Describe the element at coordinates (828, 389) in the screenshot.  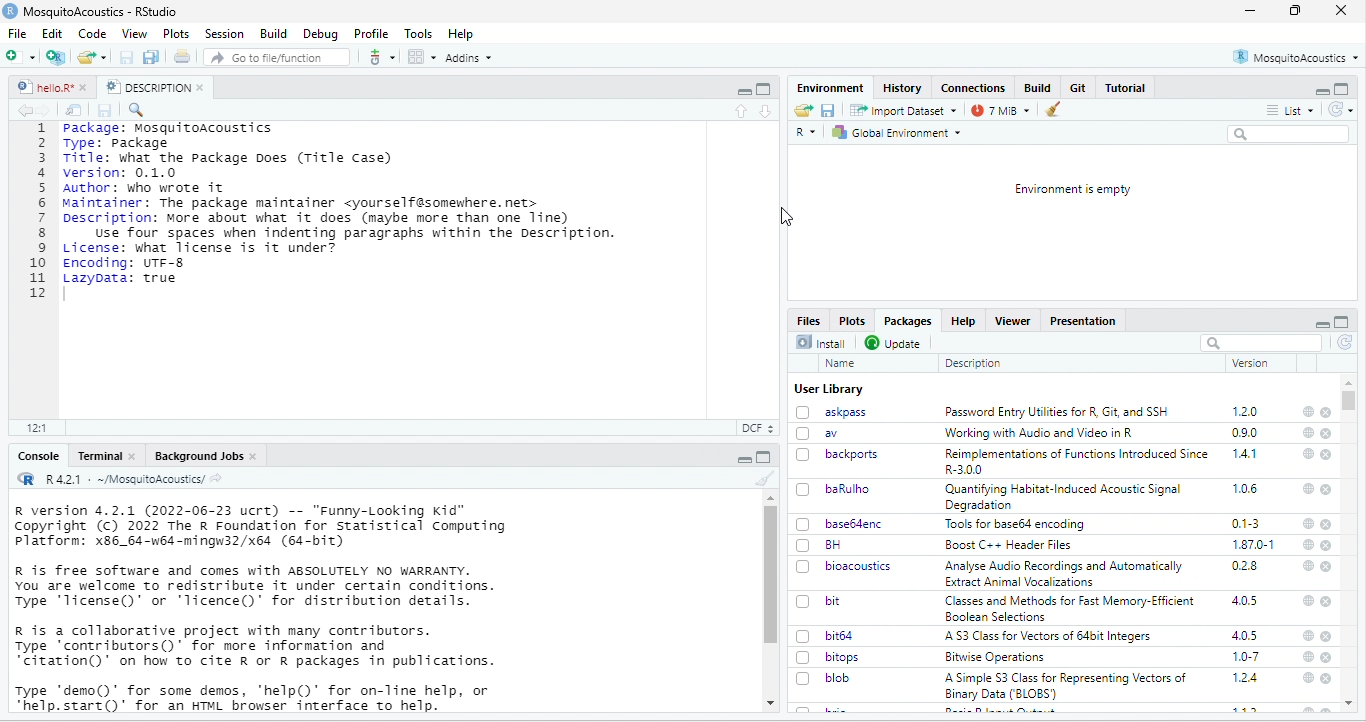
I see `User Library` at that location.